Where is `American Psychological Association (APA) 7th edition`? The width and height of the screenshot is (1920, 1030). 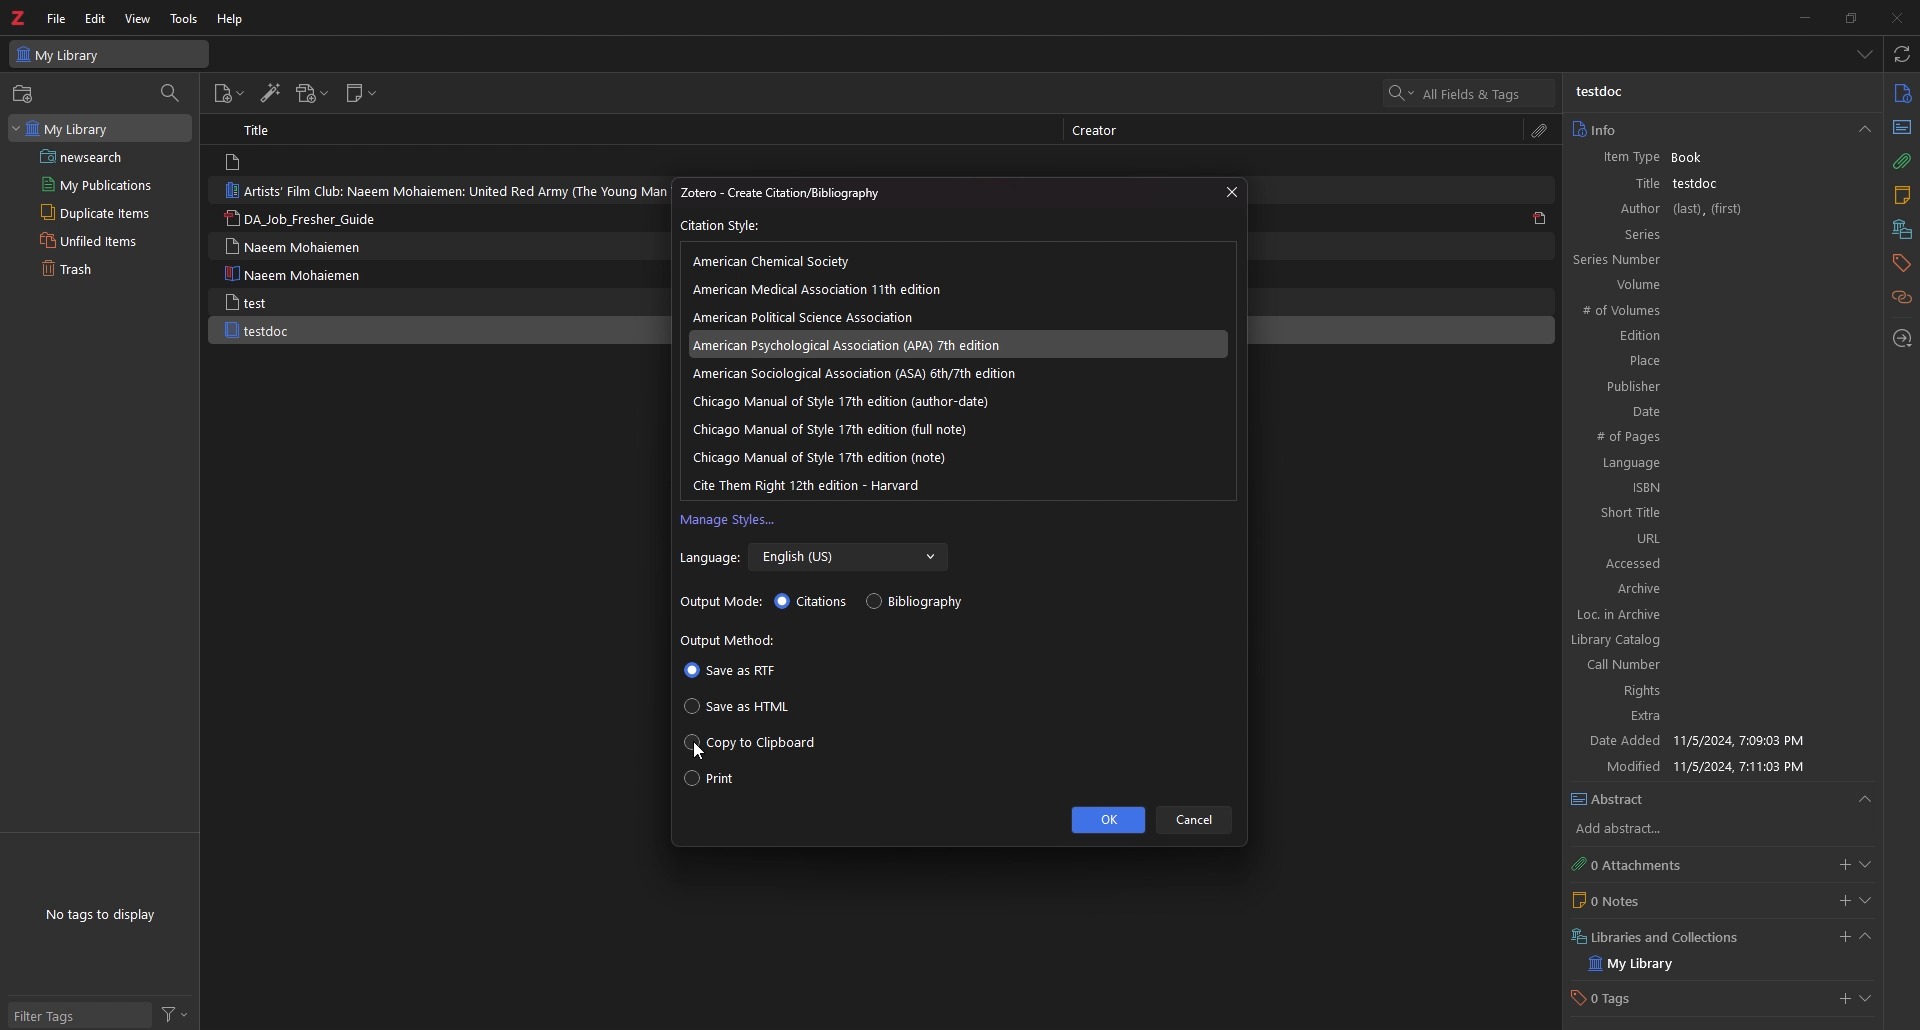 American Psychological Association (APA) 7th edition is located at coordinates (863, 344).